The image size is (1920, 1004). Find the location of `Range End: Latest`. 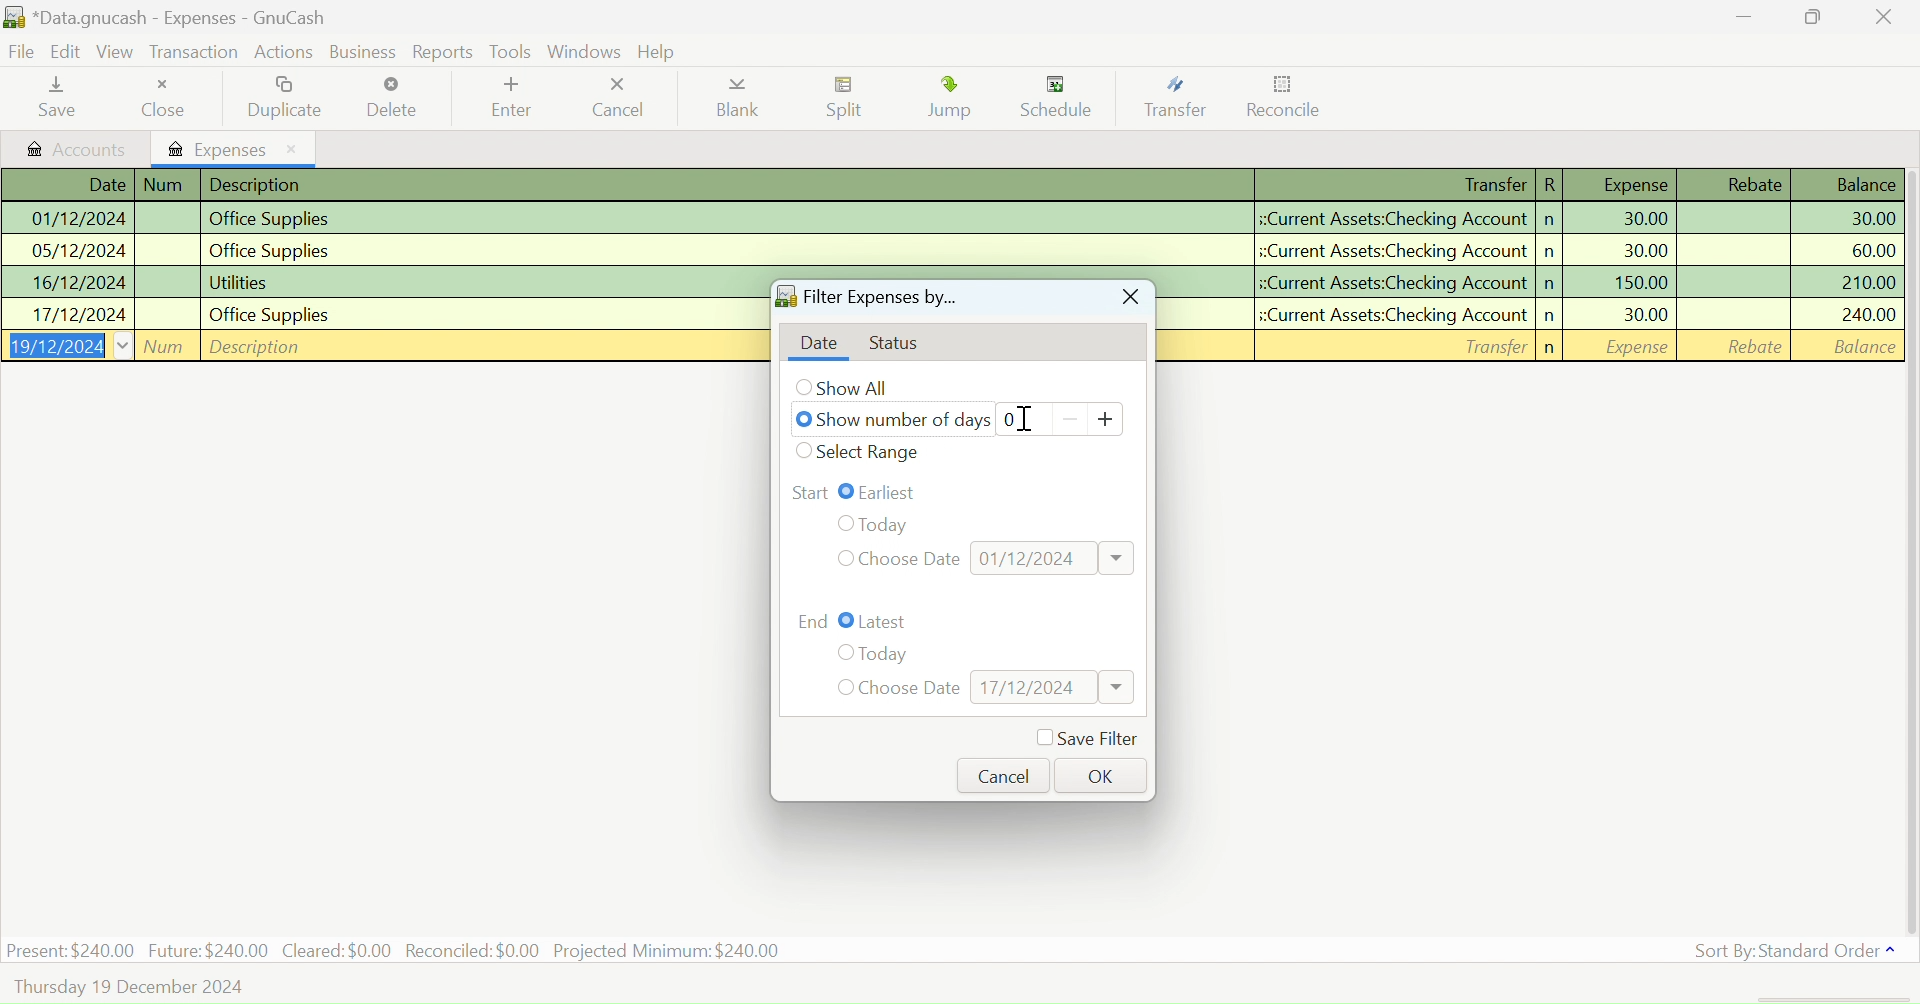

Range End: Latest is located at coordinates (814, 619).